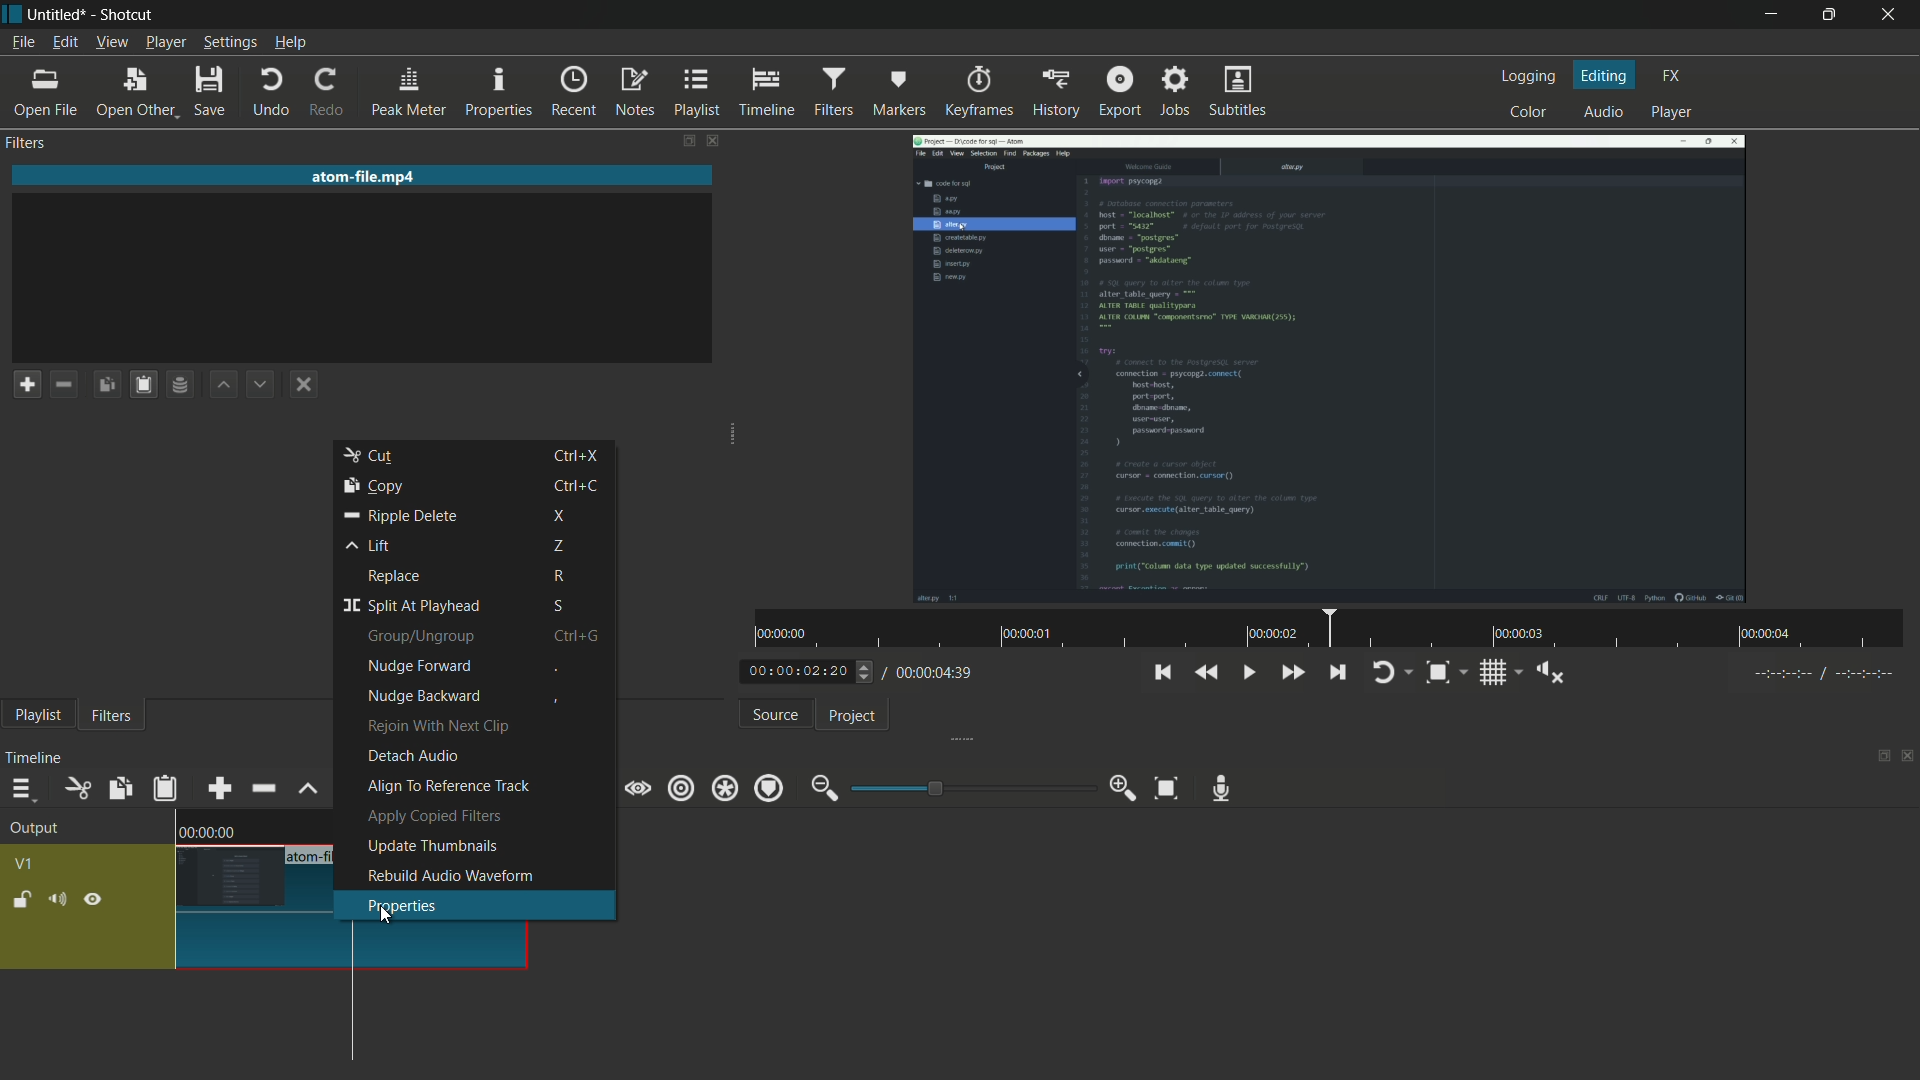 Image resolution: width=1920 pixels, height=1080 pixels. I want to click on copy checked filters, so click(105, 385).